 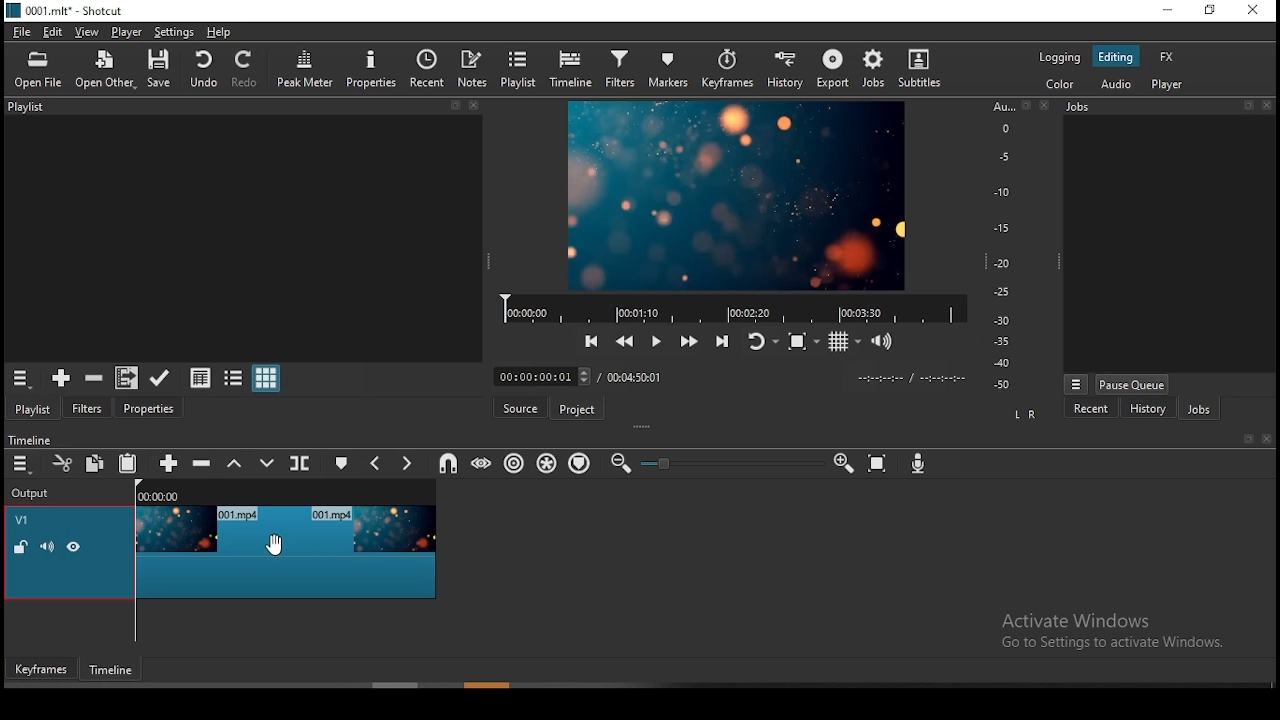 I want to click on cursor, so click(x=277, y=544).